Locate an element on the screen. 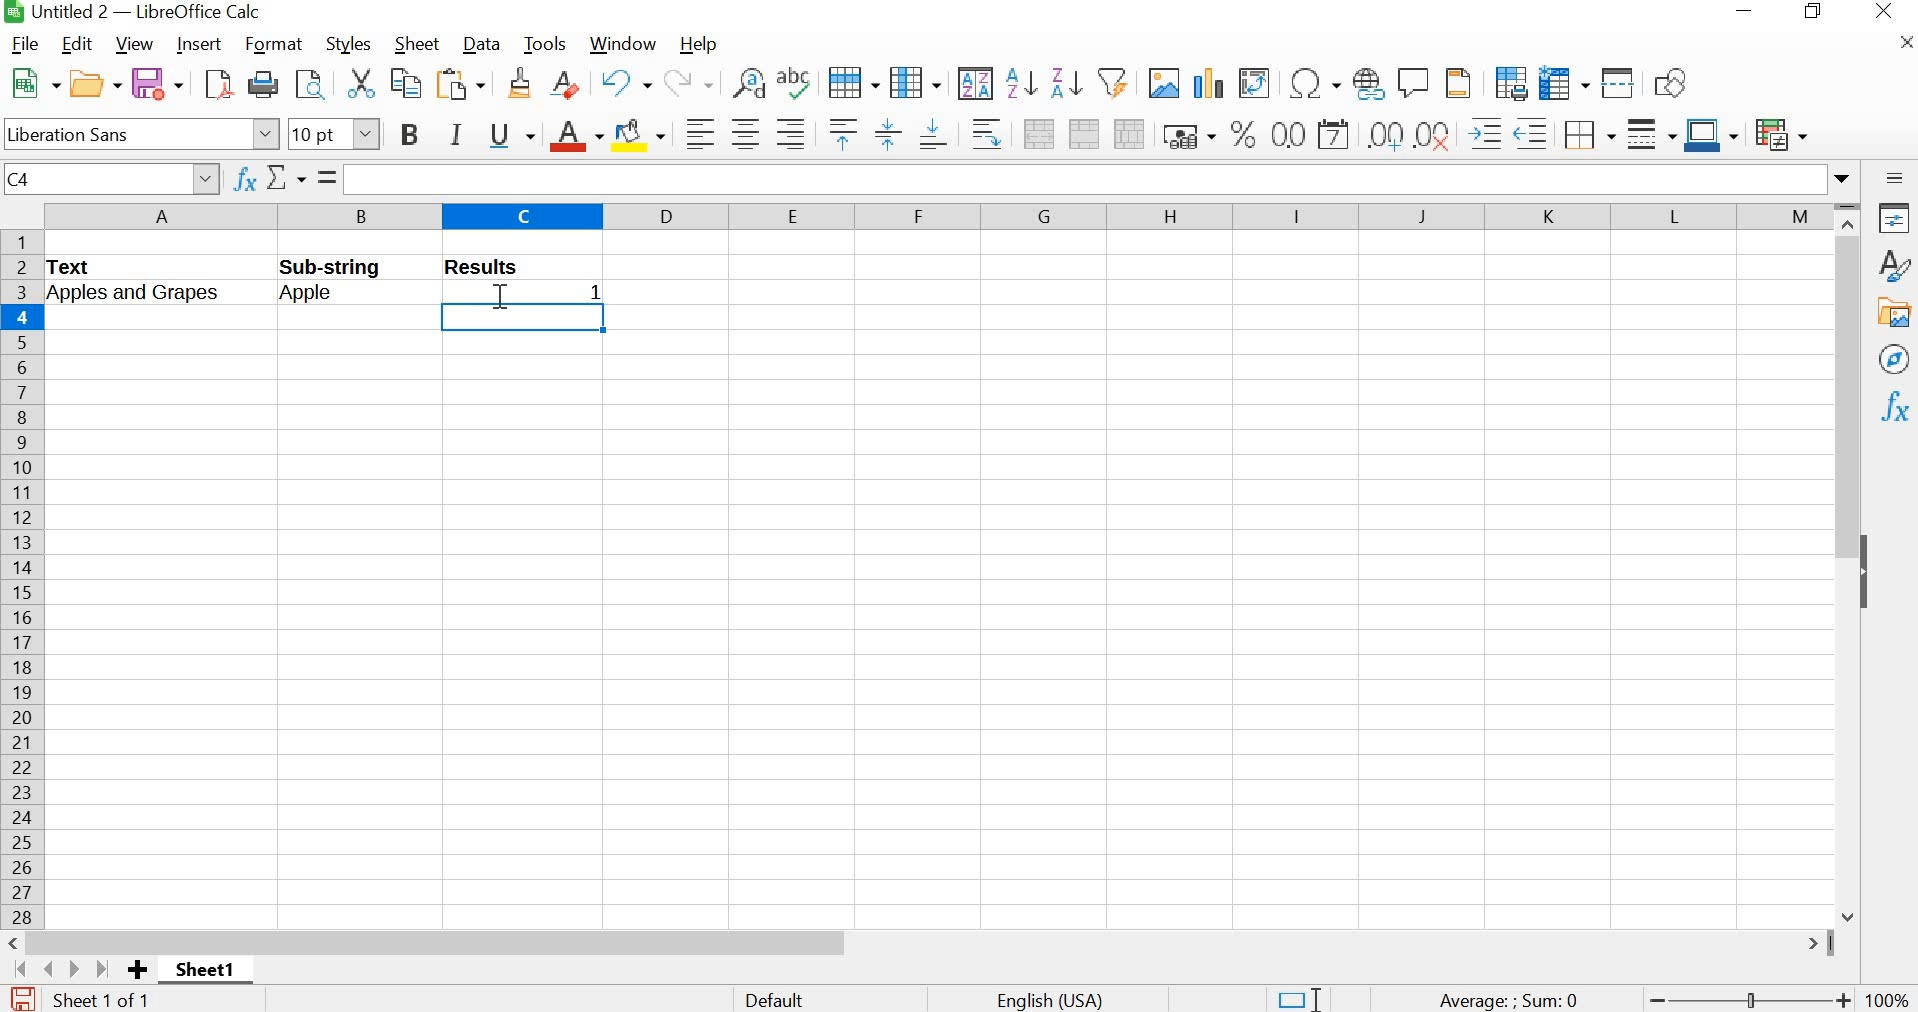  SELECTED CELL AFTER PRESSING ENTER is located at coordinates (525, 317).